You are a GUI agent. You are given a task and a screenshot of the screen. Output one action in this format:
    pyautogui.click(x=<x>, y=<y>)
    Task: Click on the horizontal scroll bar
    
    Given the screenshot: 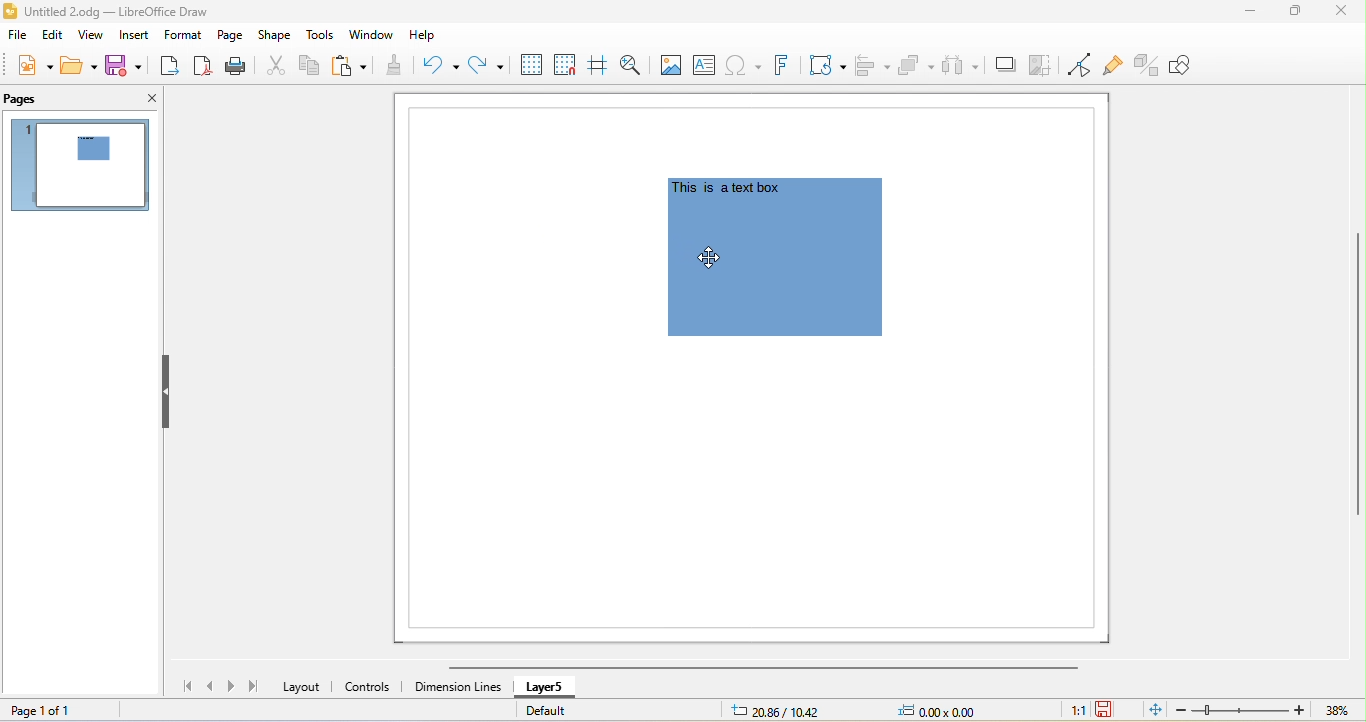 What is the action you would take?
    pyautogui.click(x=754, y=669)
    